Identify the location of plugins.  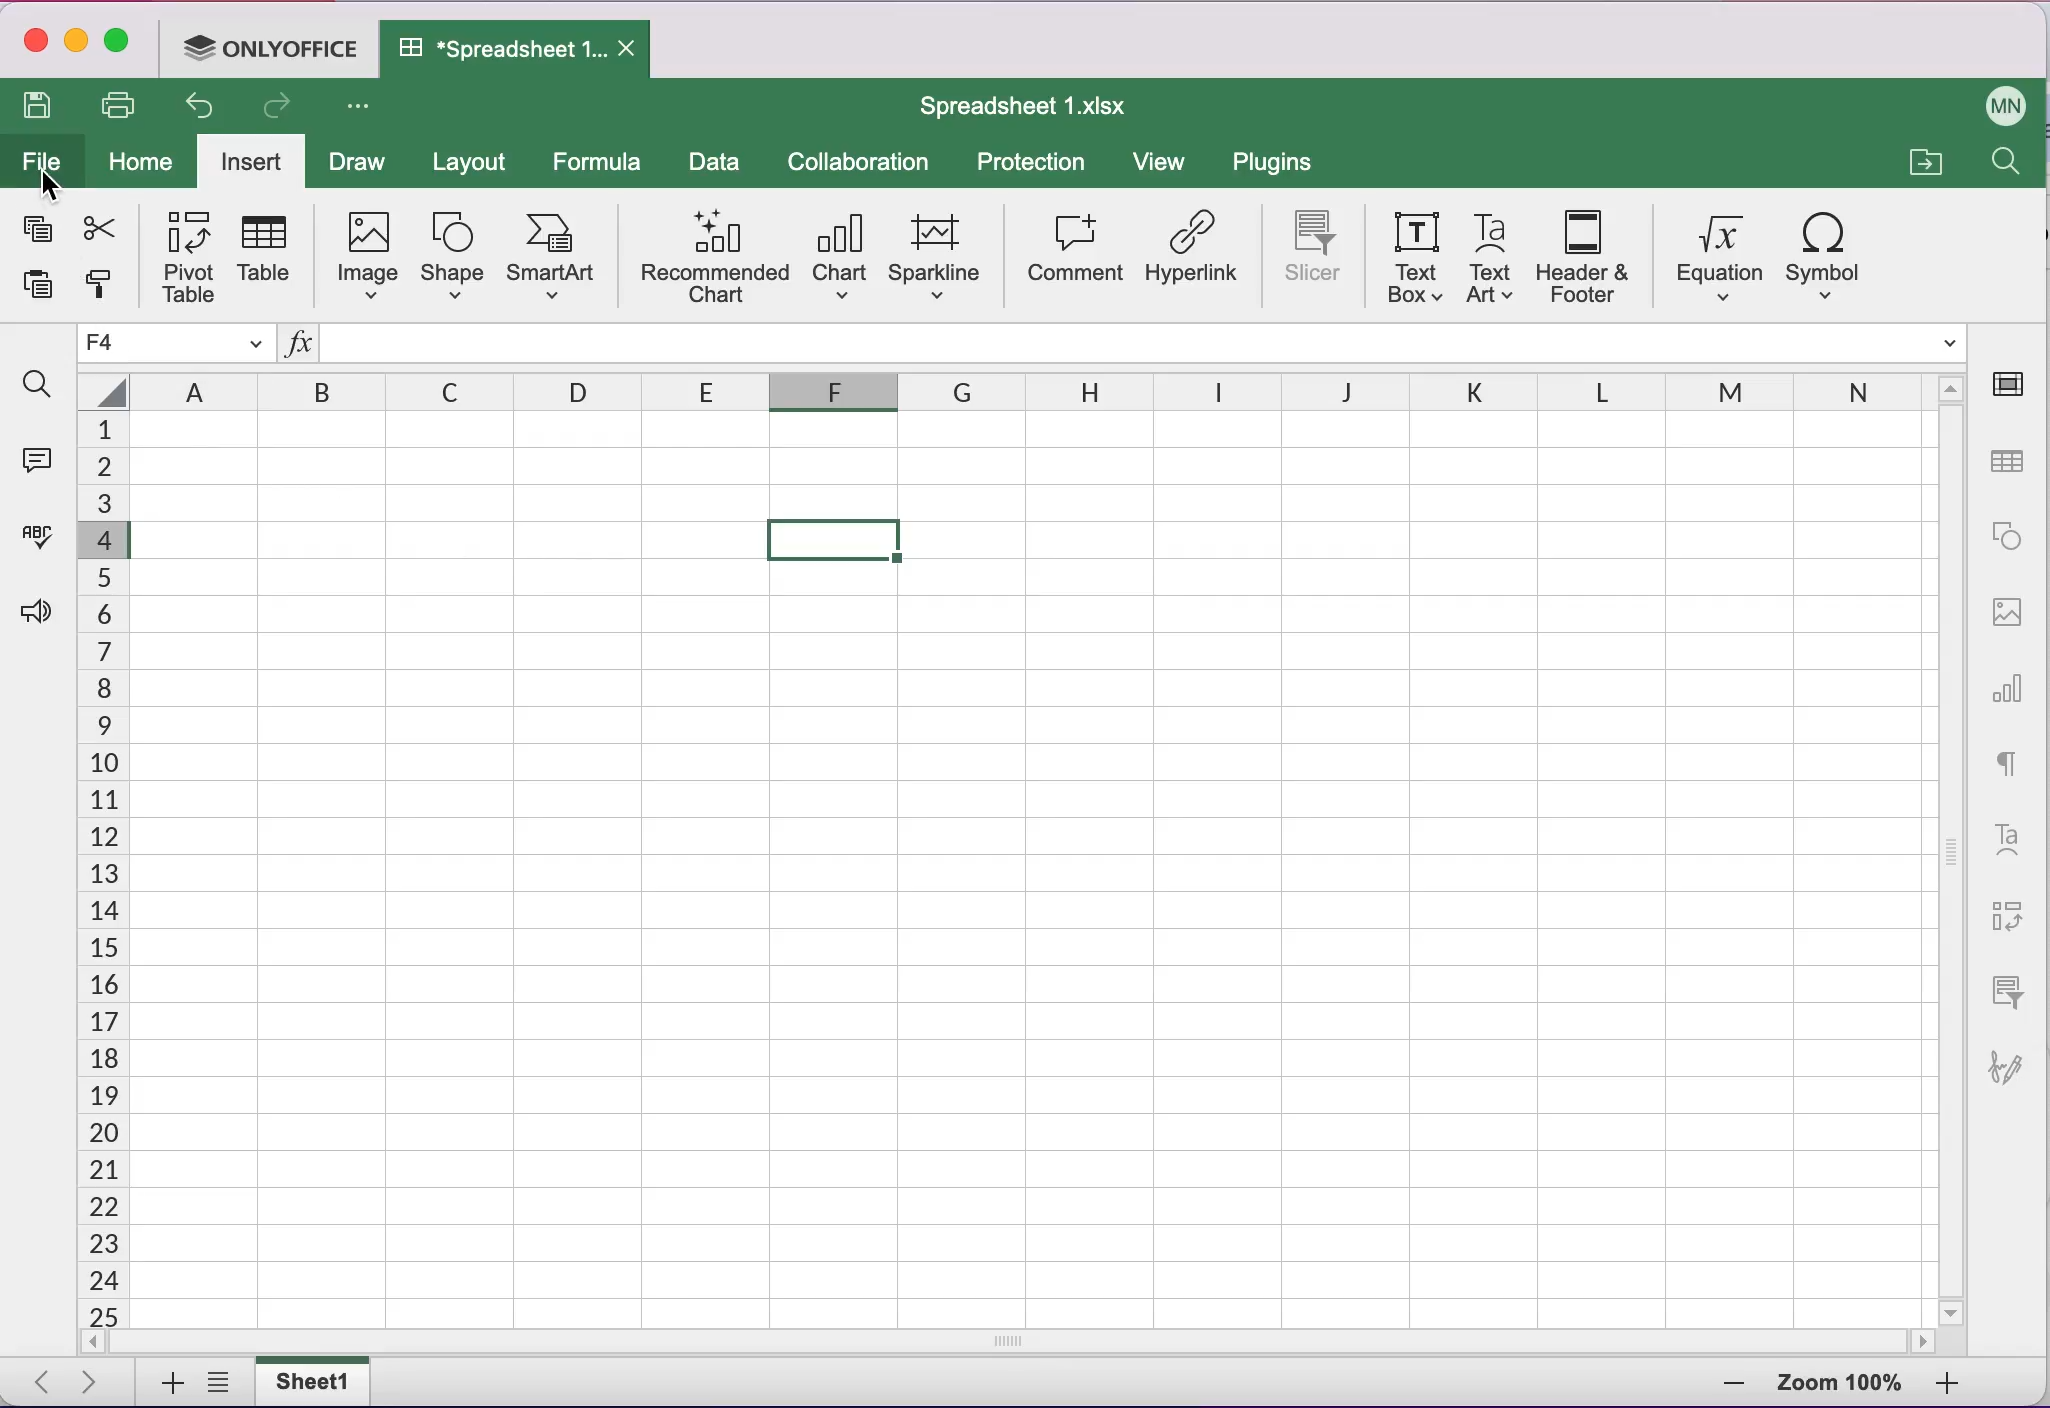
(1279, 163).